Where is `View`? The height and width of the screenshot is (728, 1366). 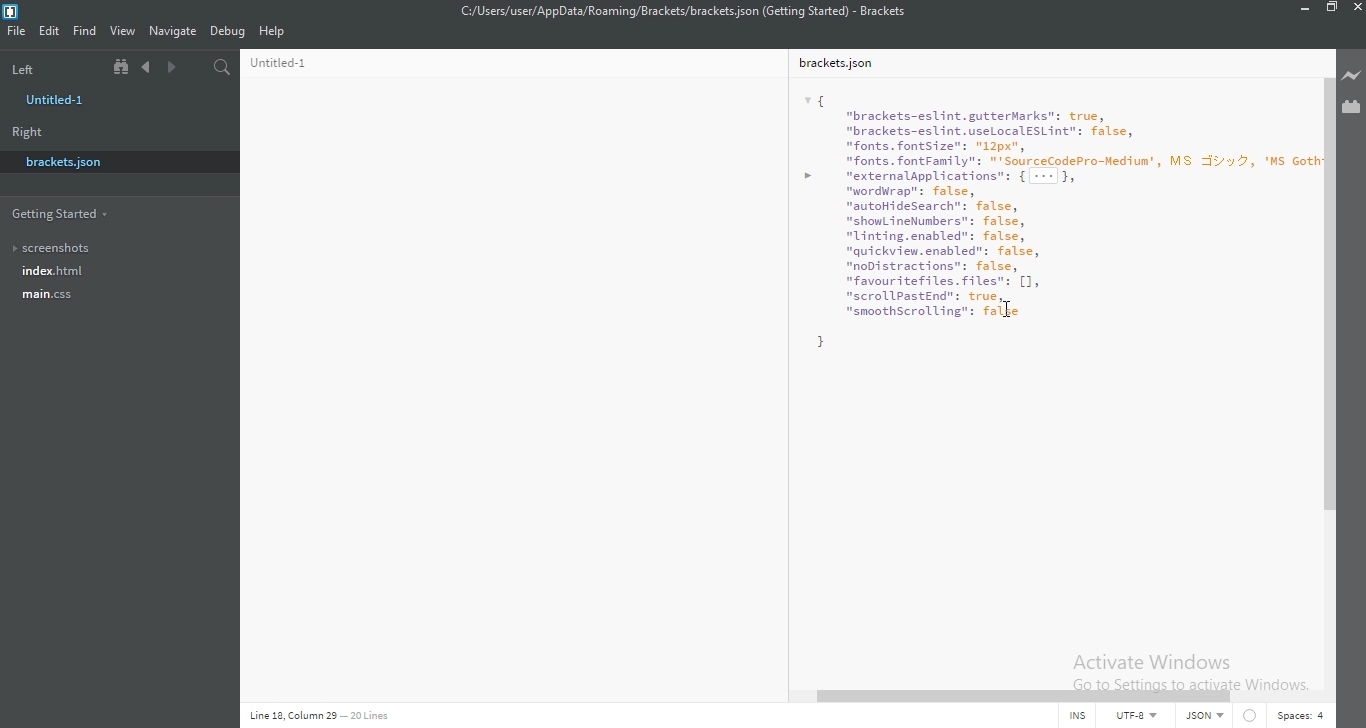 View is located at coordinates (125, 29).